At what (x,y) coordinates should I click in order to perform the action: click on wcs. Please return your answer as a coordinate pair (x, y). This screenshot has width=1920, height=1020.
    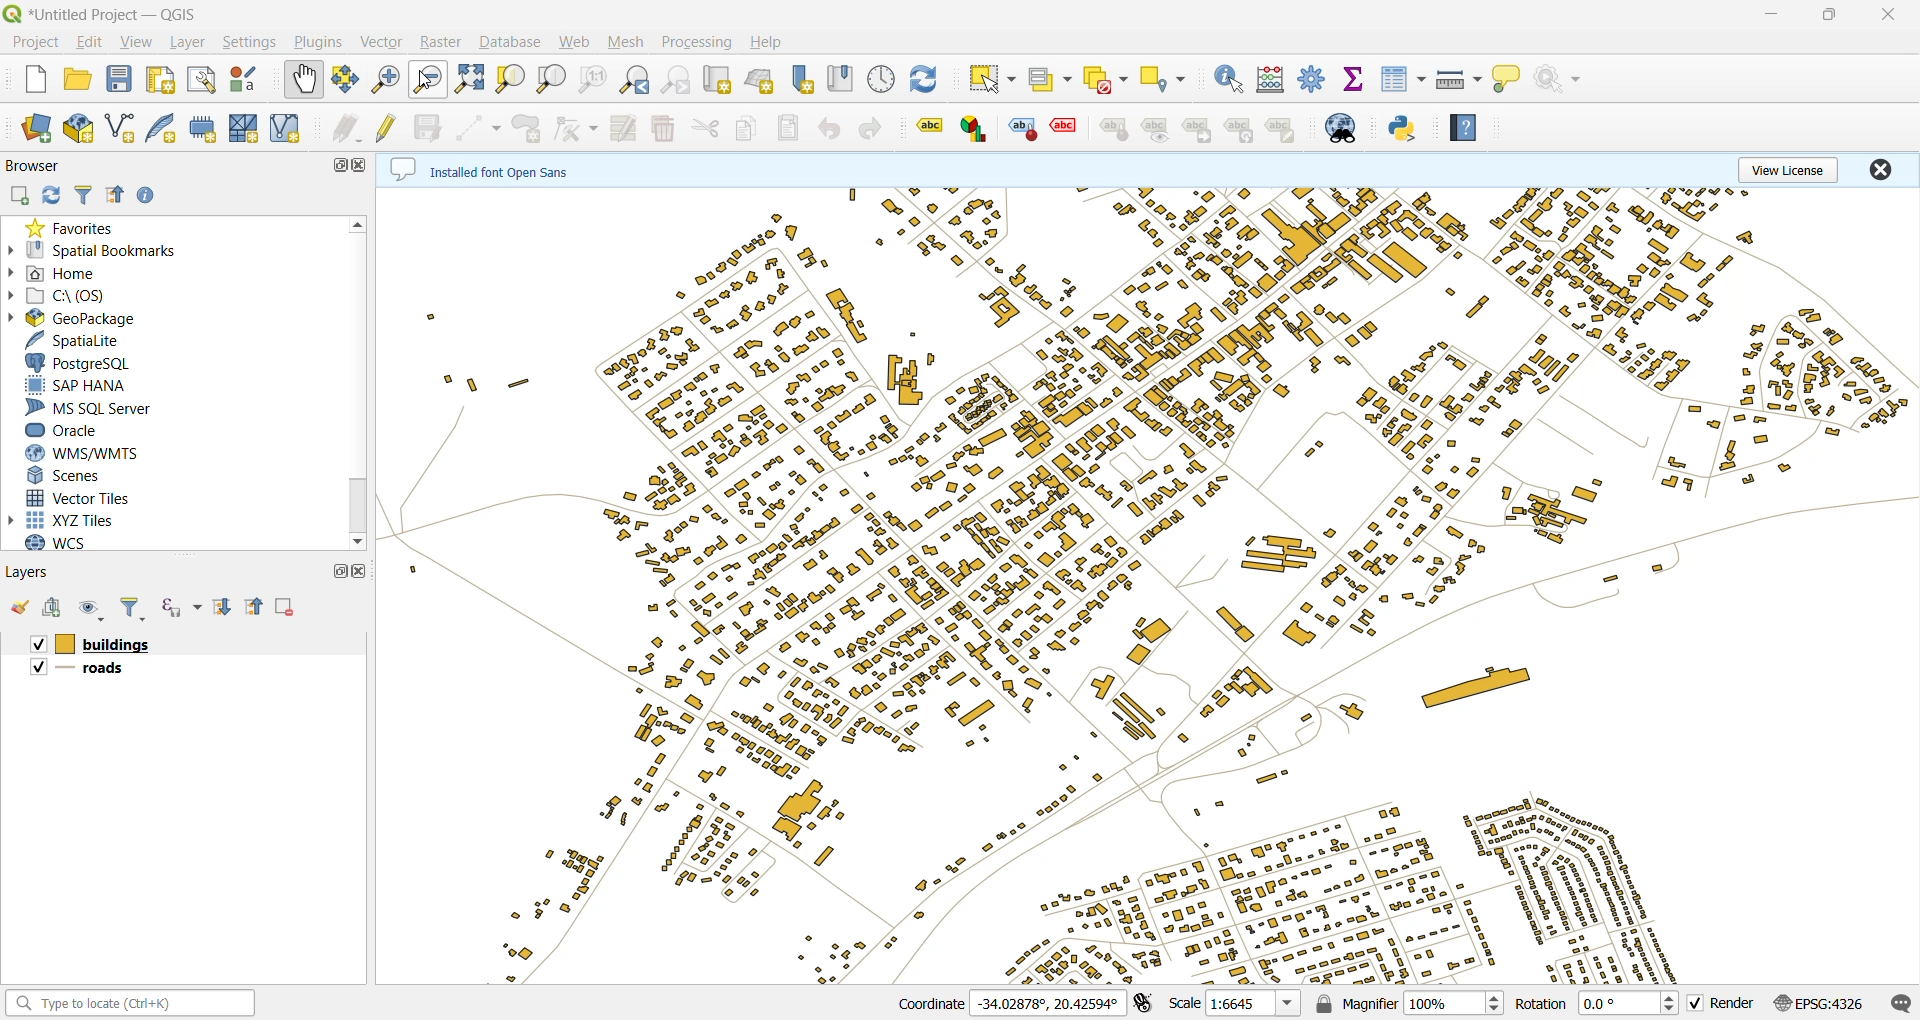
    Looking at the image, I should click on (58, 545).